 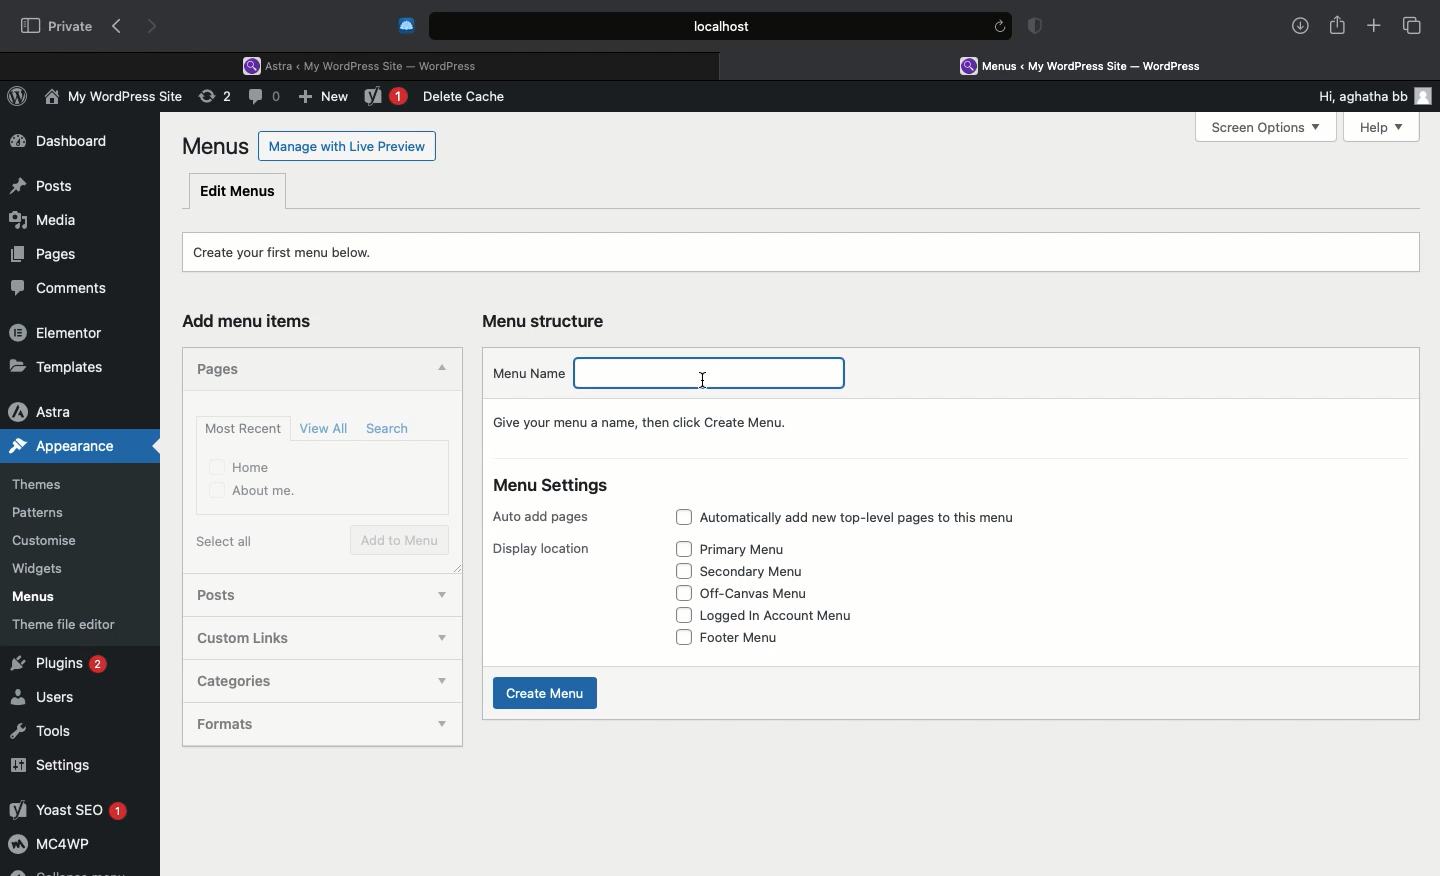 What do you see at coordinates (764, 549) in the screenshot?
I see `Primary menu` at bounding box center [764, 549].